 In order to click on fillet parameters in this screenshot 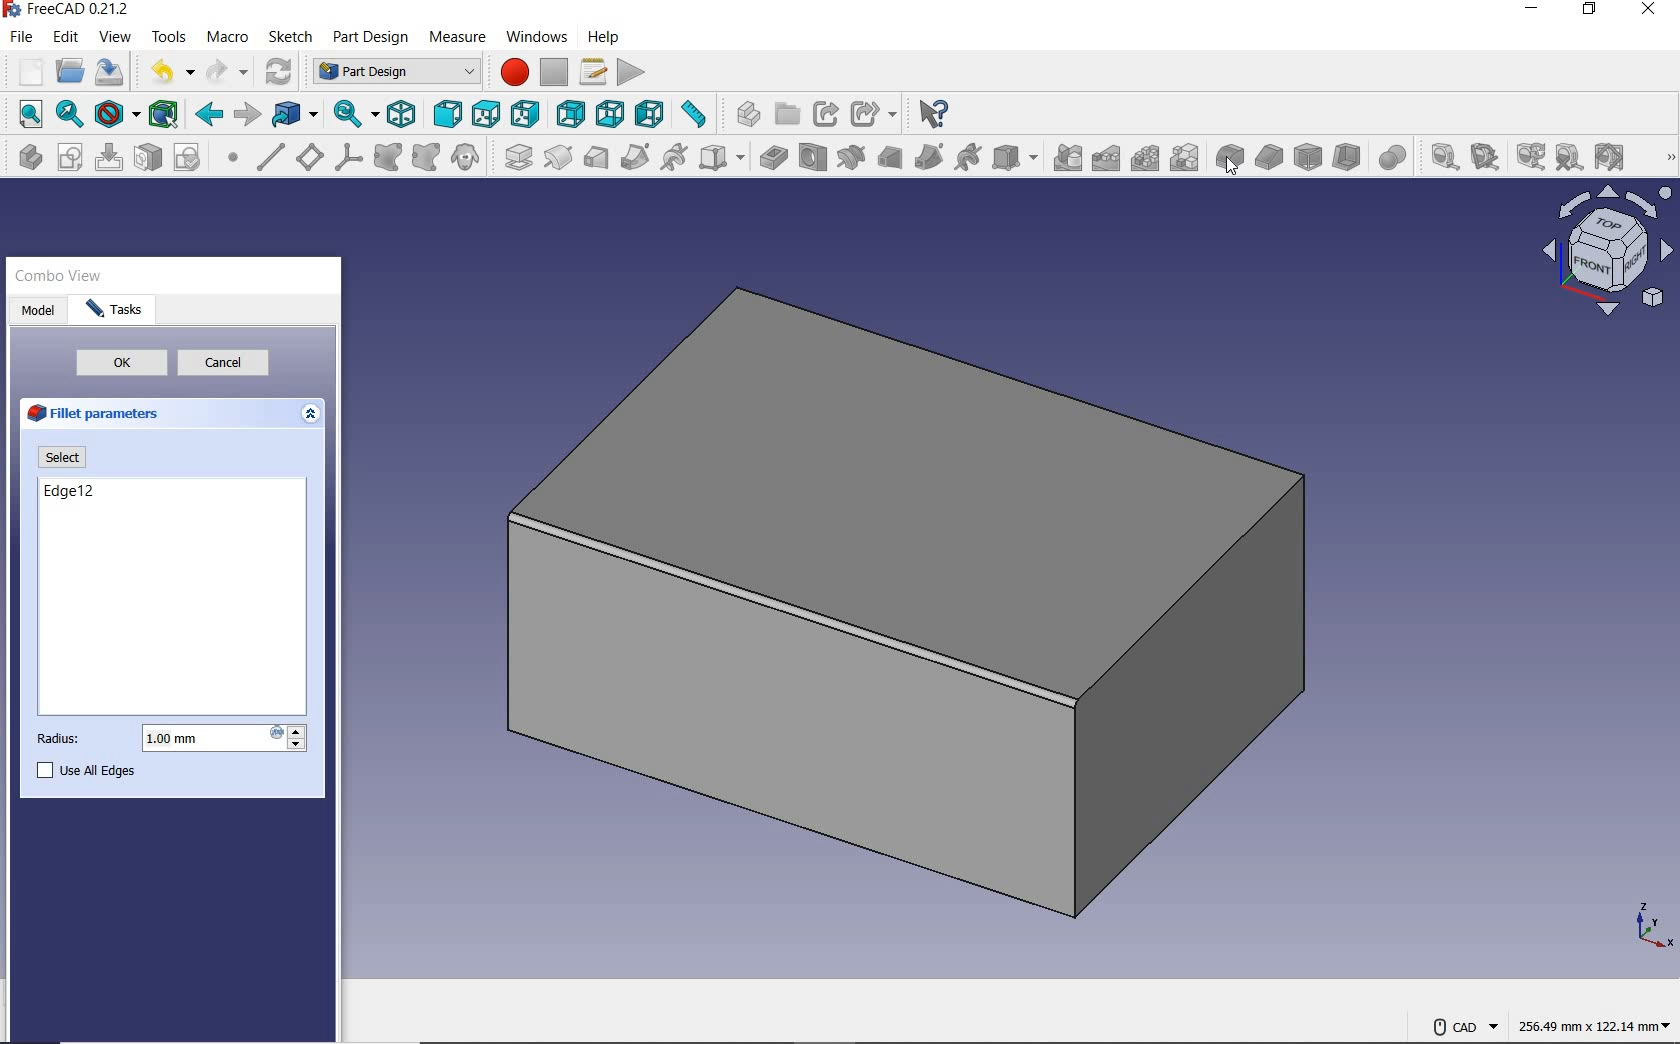, I will do `click(98, 415)`.